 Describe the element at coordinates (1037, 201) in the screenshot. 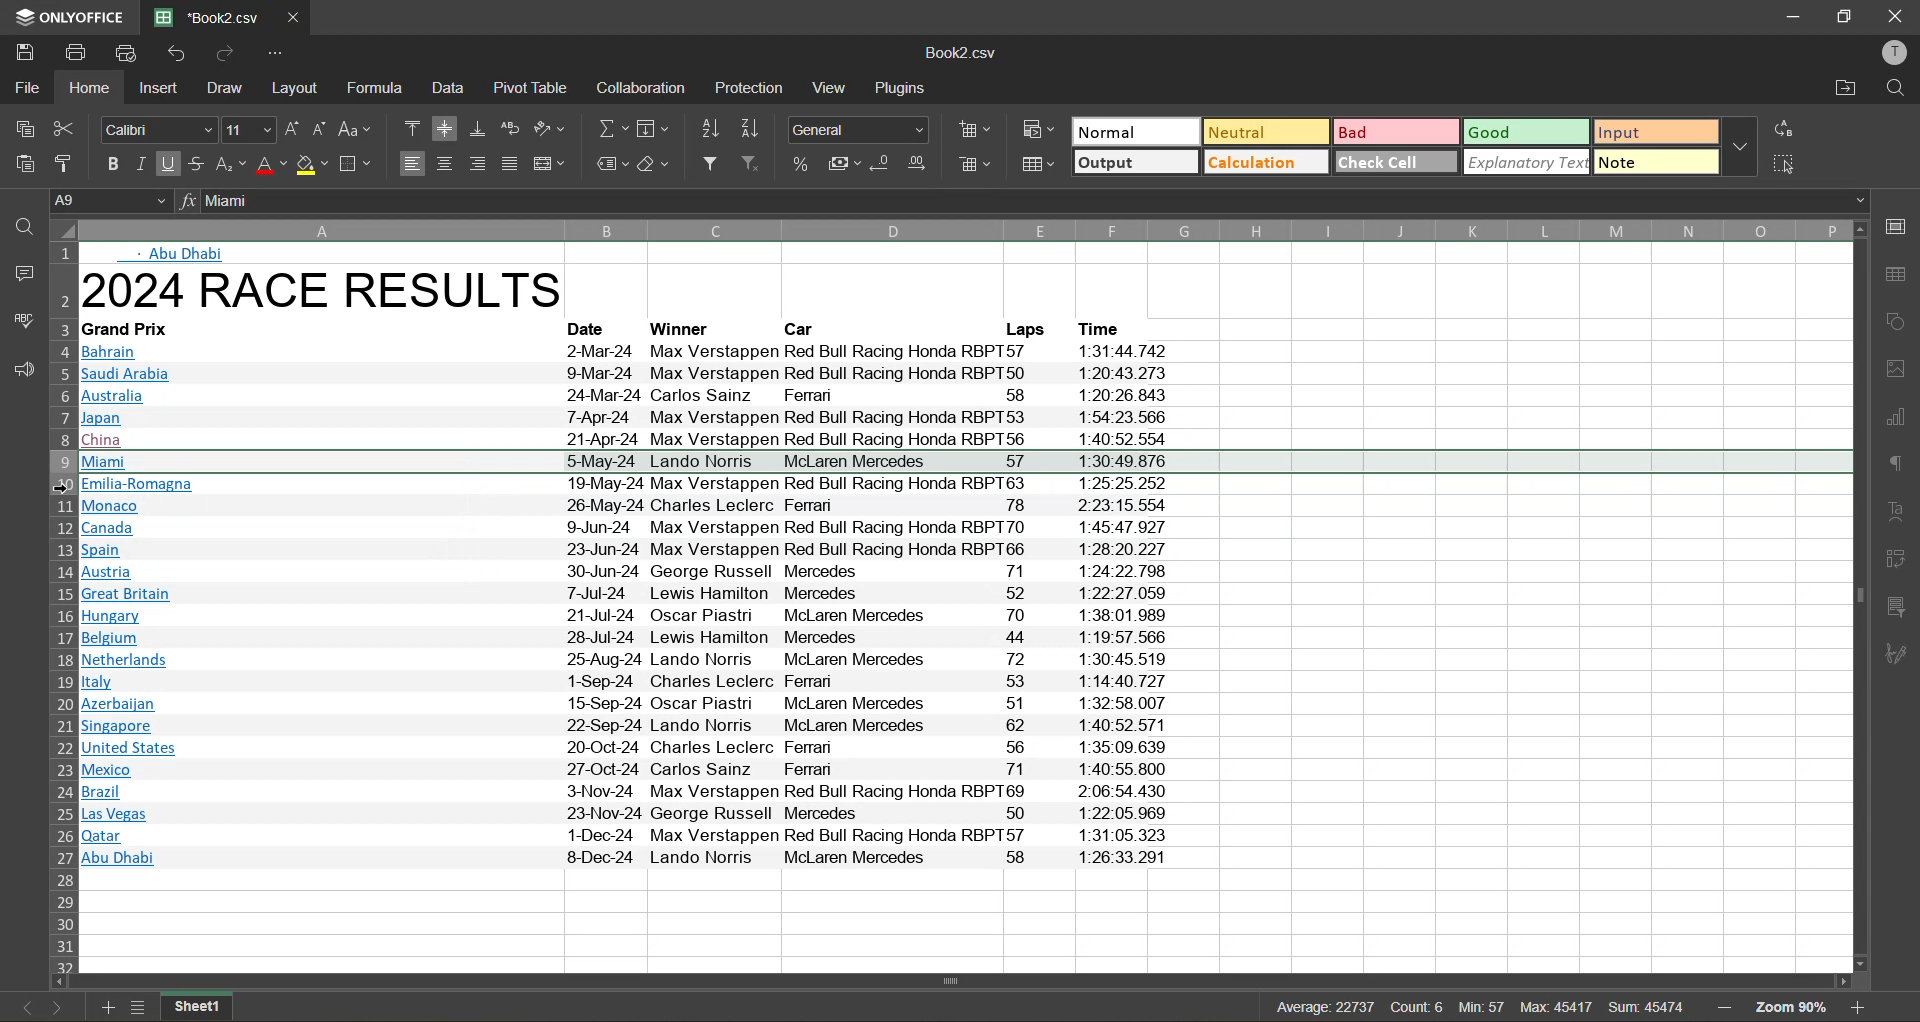

I see `formula bar` at that location.